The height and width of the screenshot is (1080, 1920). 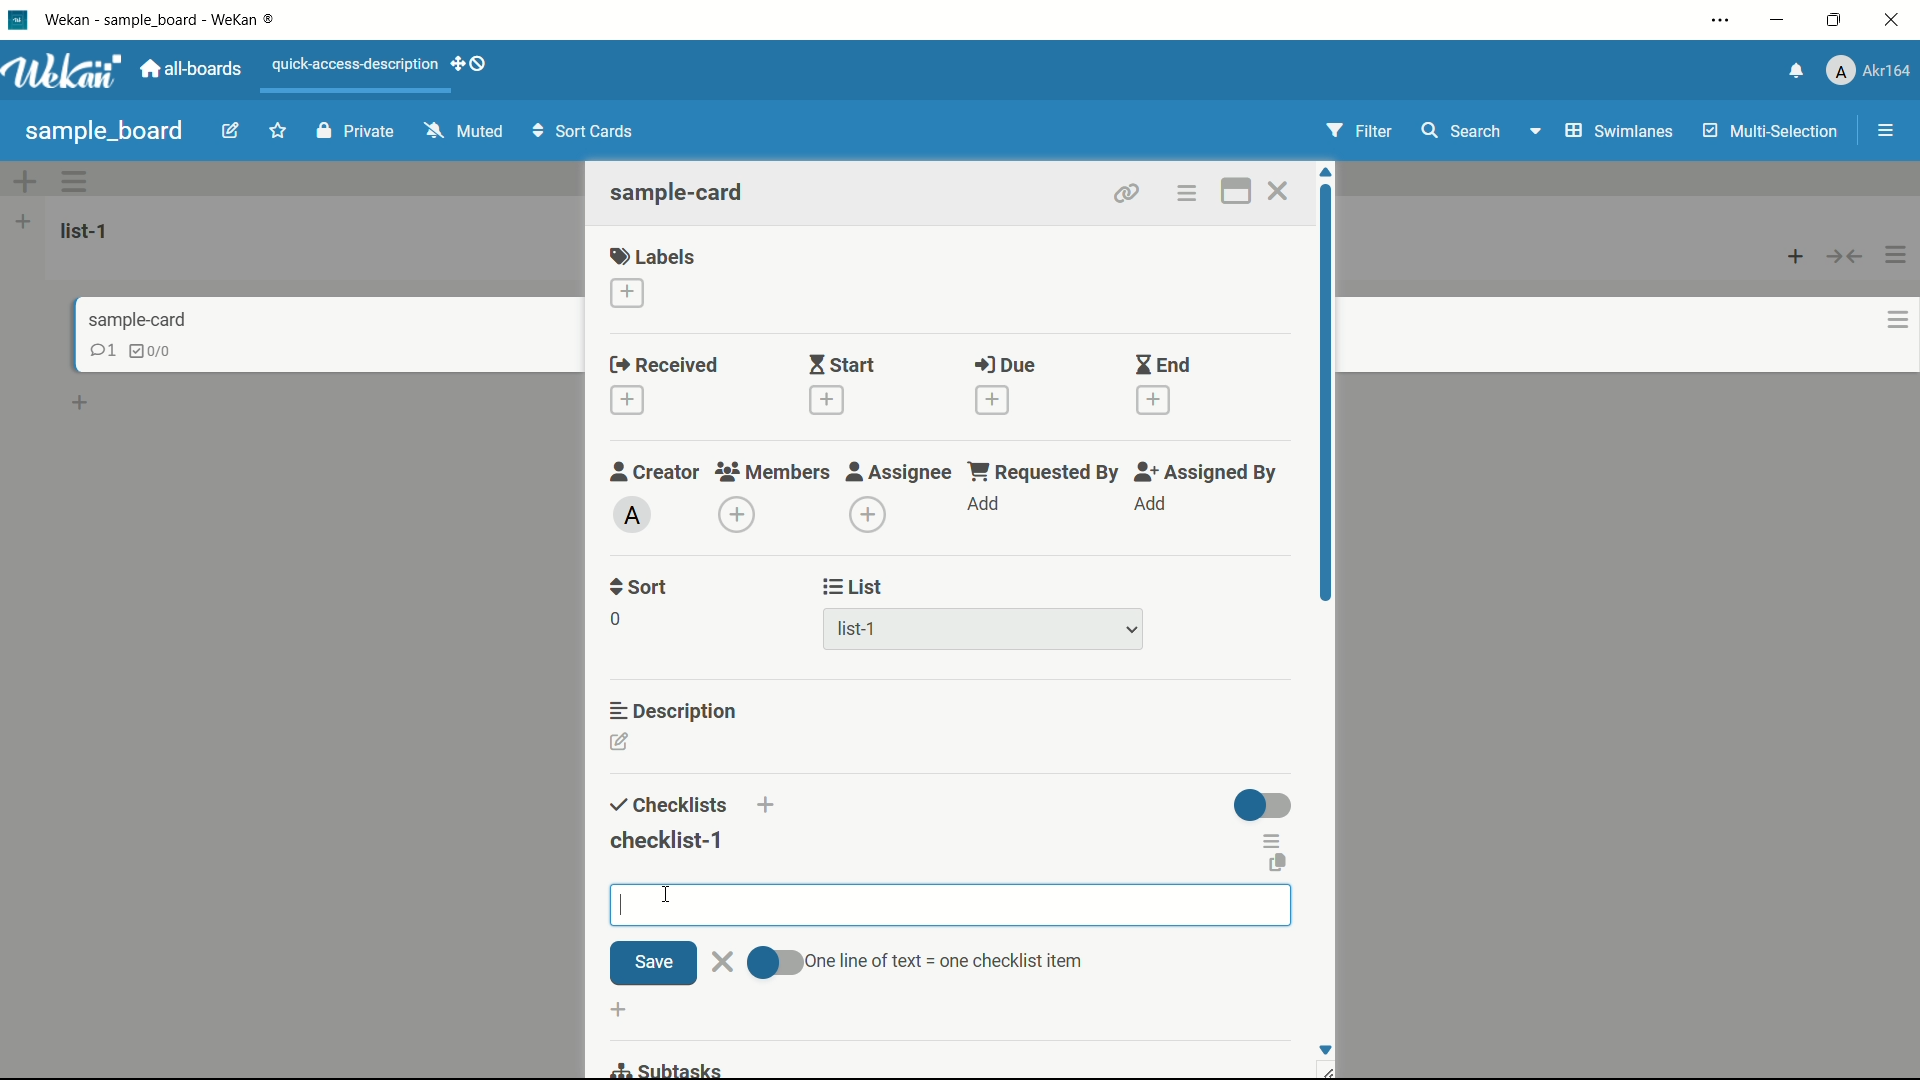 I want to click on checklist, so click(x=153, y=352).